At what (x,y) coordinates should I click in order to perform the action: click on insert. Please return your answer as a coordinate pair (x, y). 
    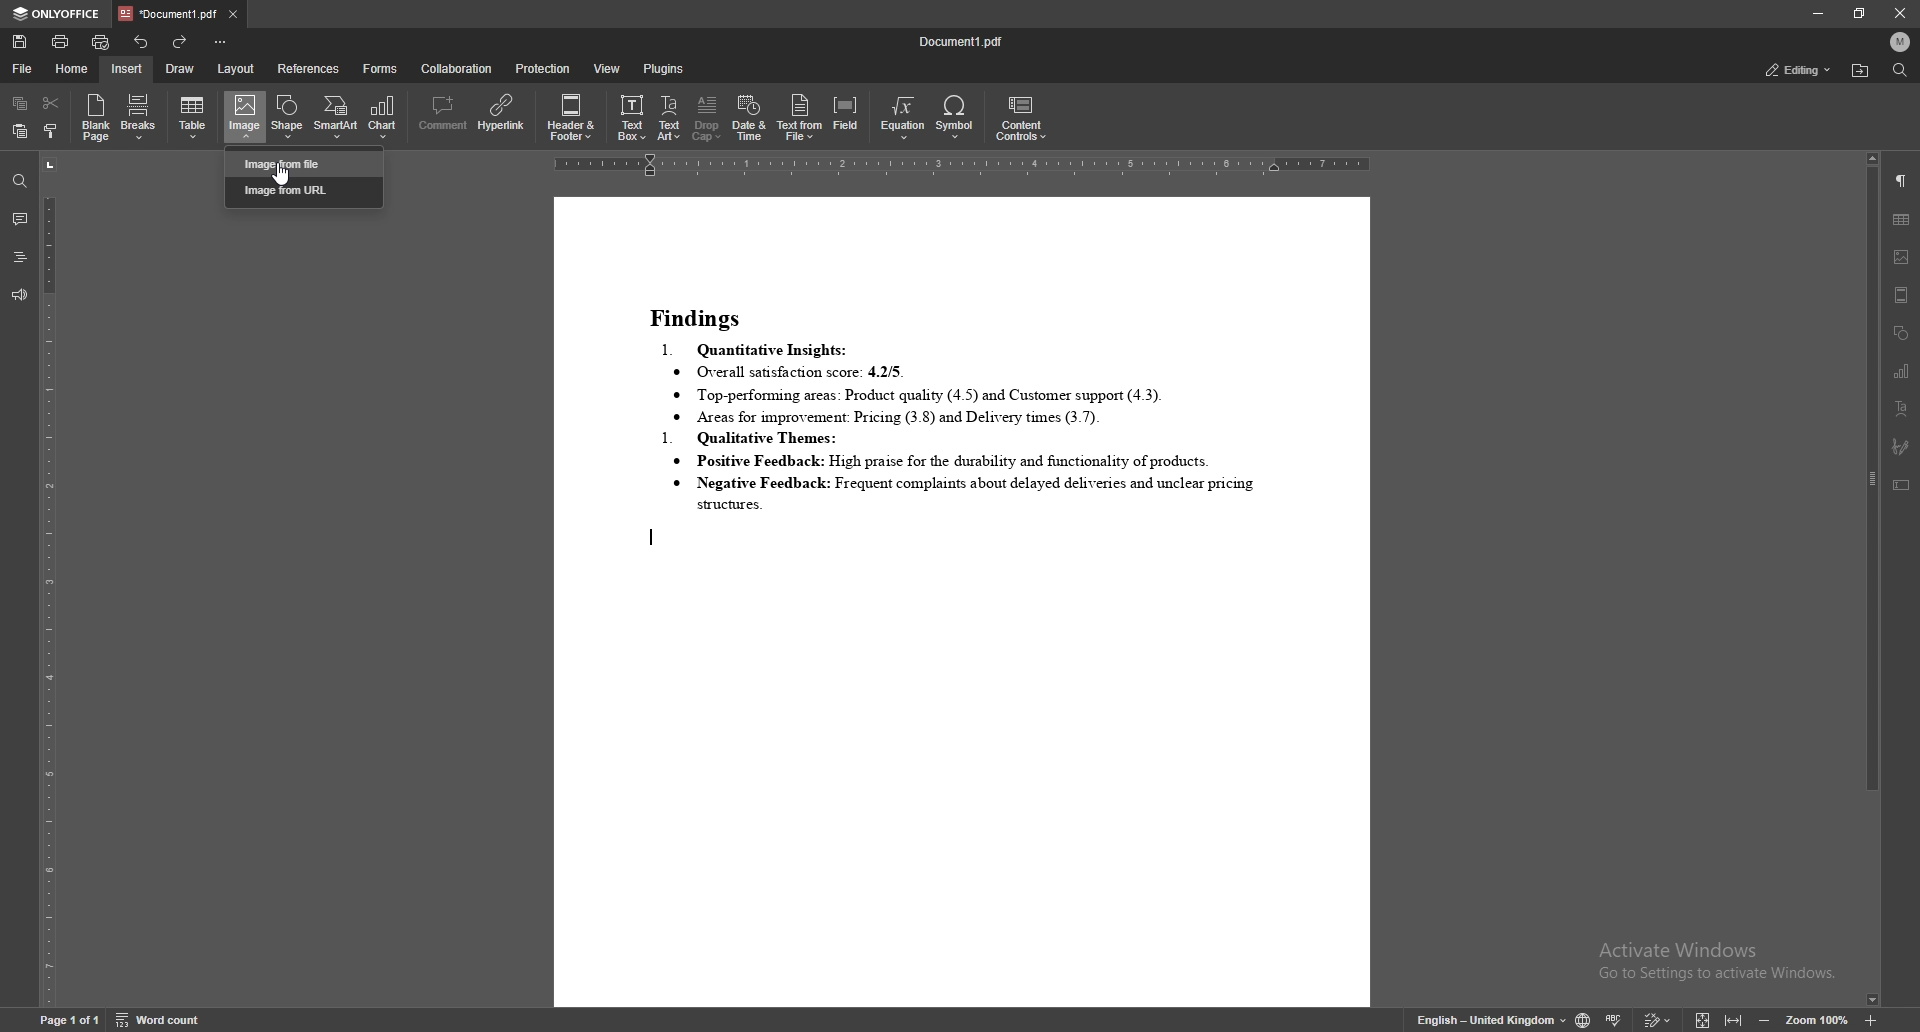
    Looking at the image, I should click on (125, 68).